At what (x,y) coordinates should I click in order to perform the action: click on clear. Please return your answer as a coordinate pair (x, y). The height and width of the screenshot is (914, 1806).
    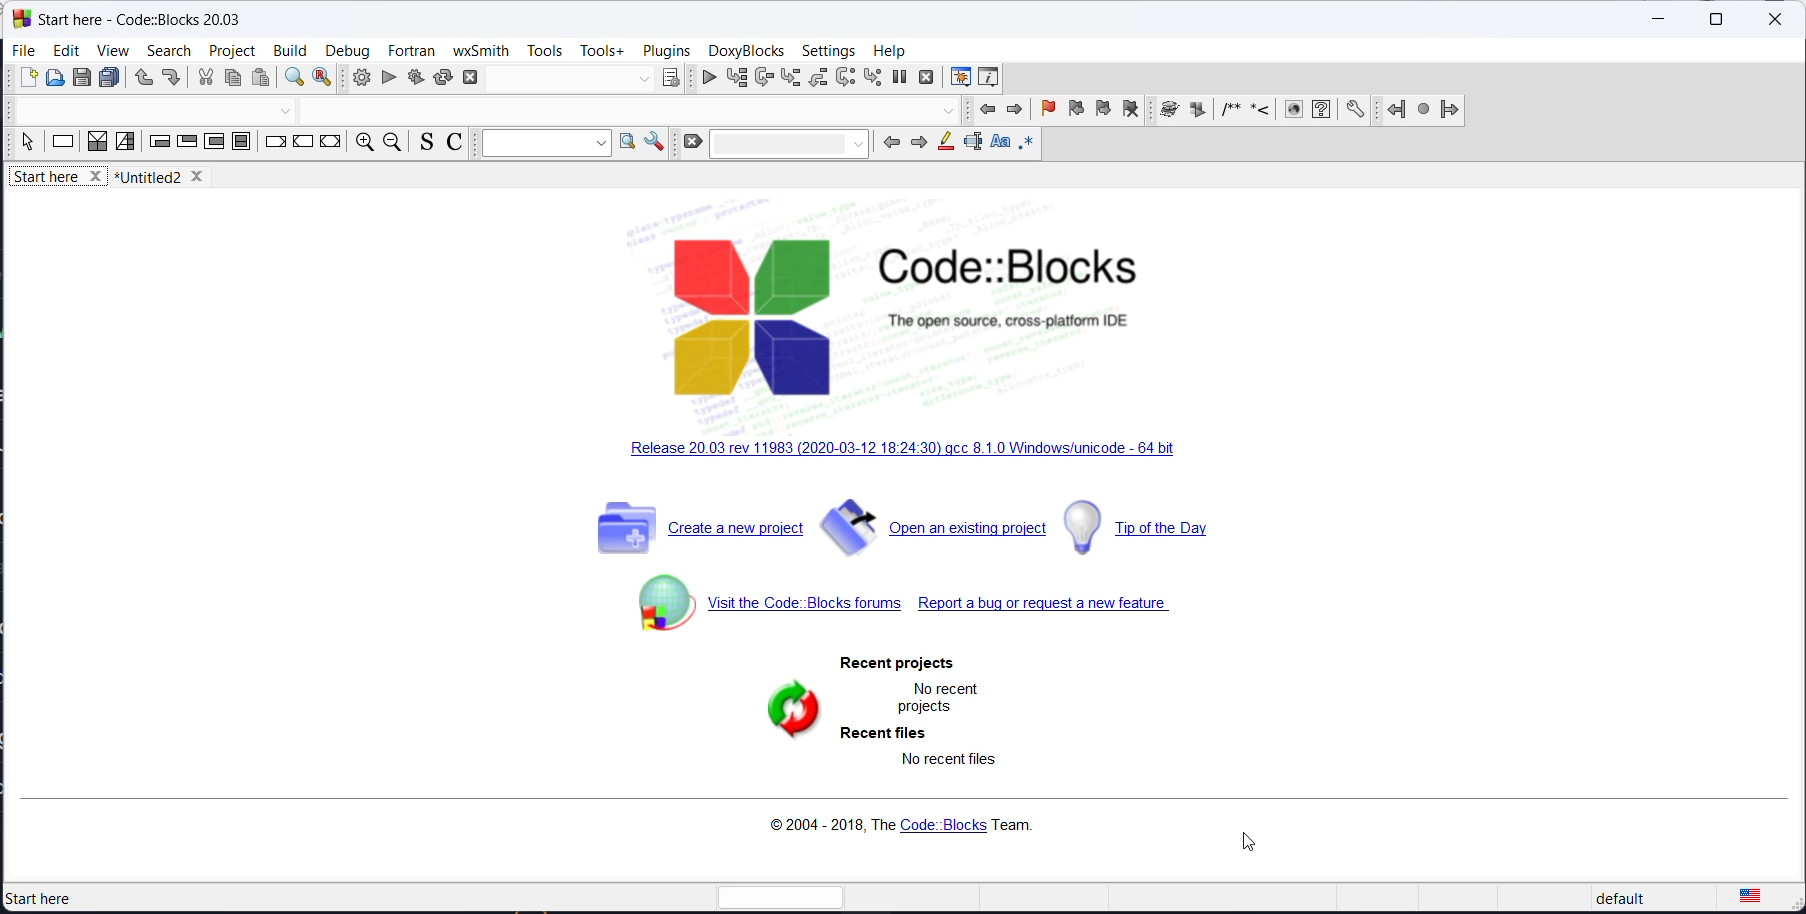
    Looking at the image, I should click on (691, 143).